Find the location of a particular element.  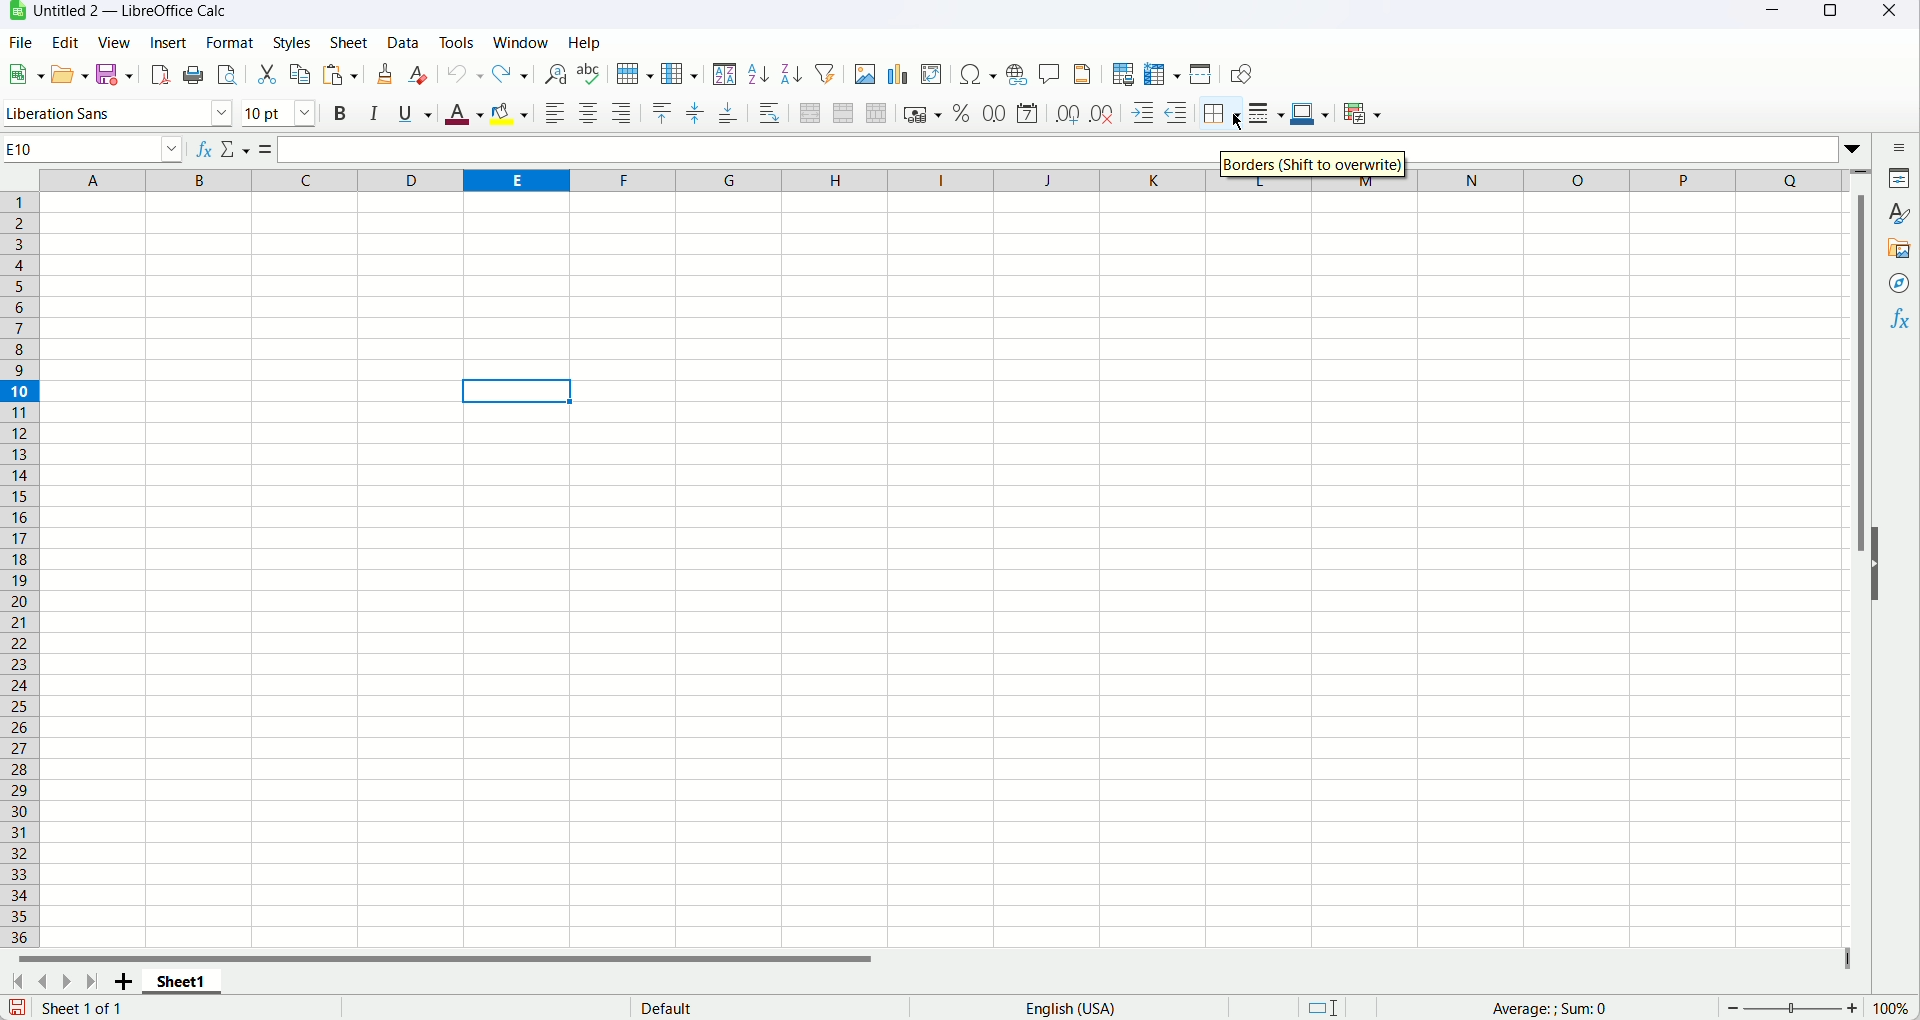

Copy is located at coordinates (301, 73).